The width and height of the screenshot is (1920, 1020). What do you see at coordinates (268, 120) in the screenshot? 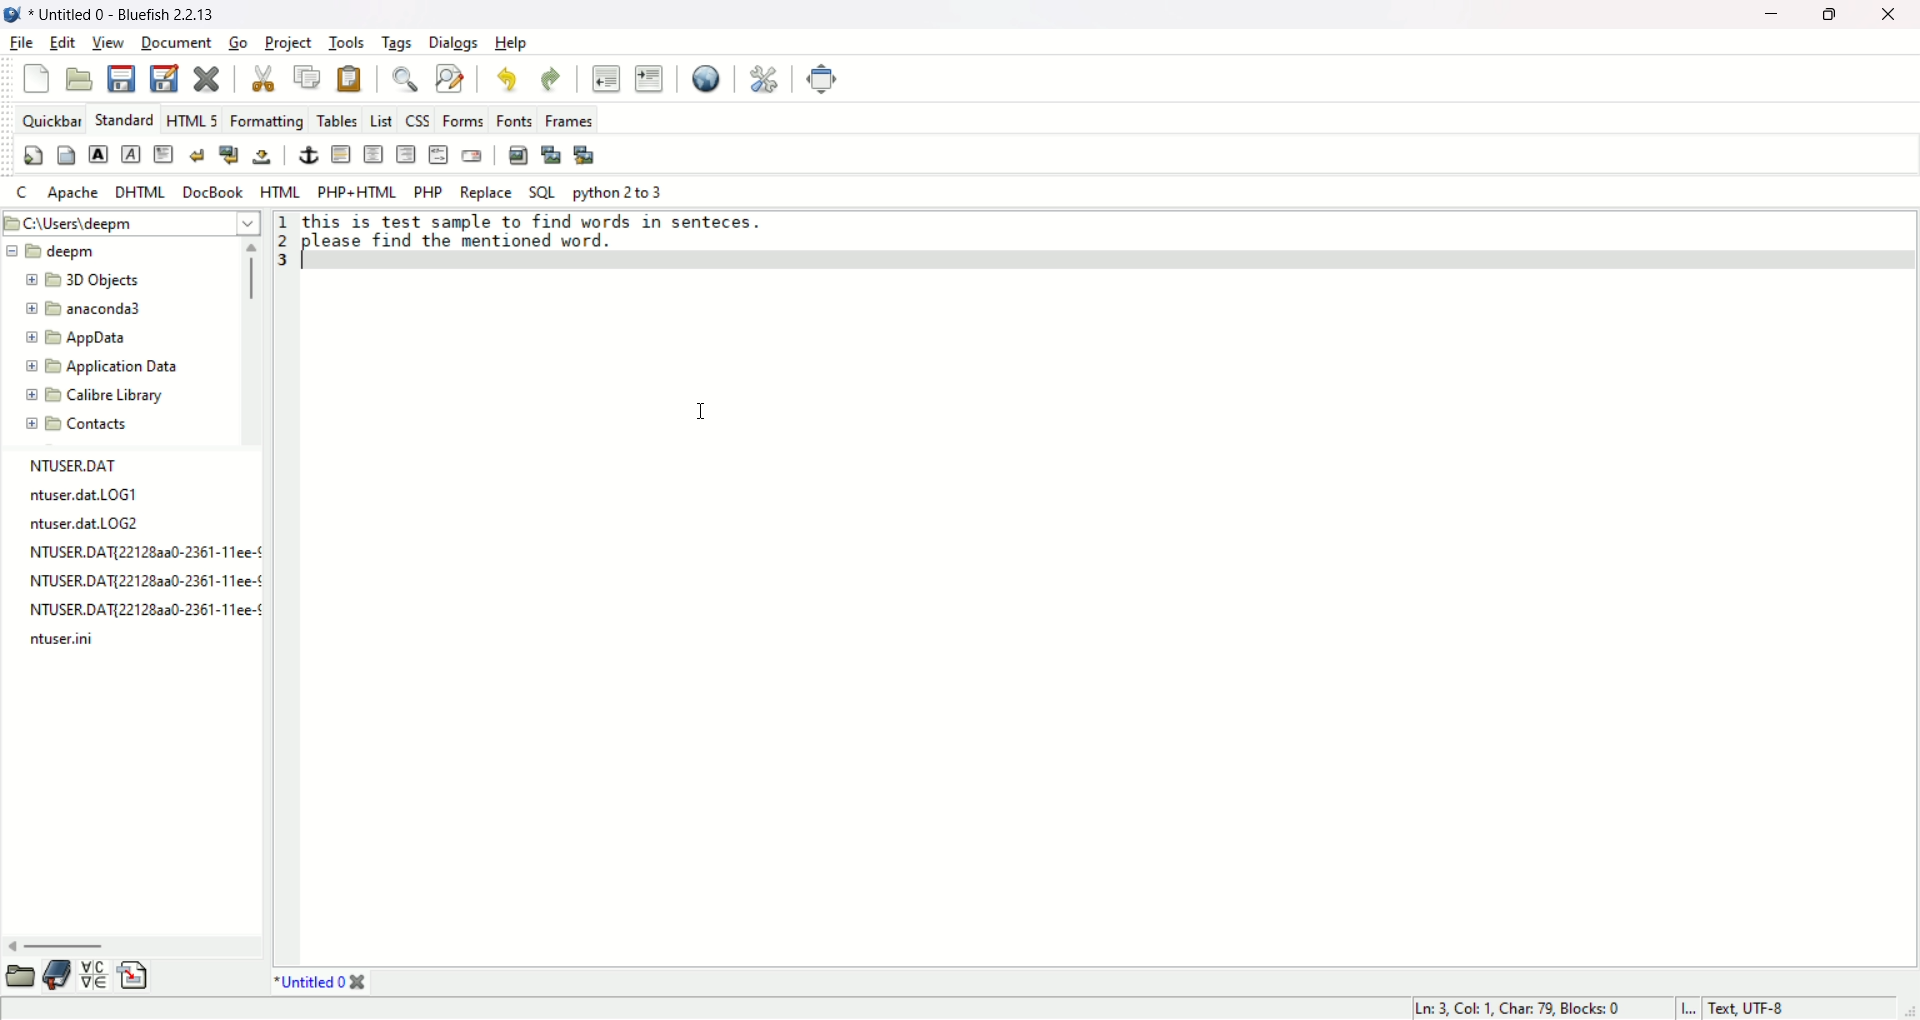
I see `formatting` at bounding box center [268, 120].